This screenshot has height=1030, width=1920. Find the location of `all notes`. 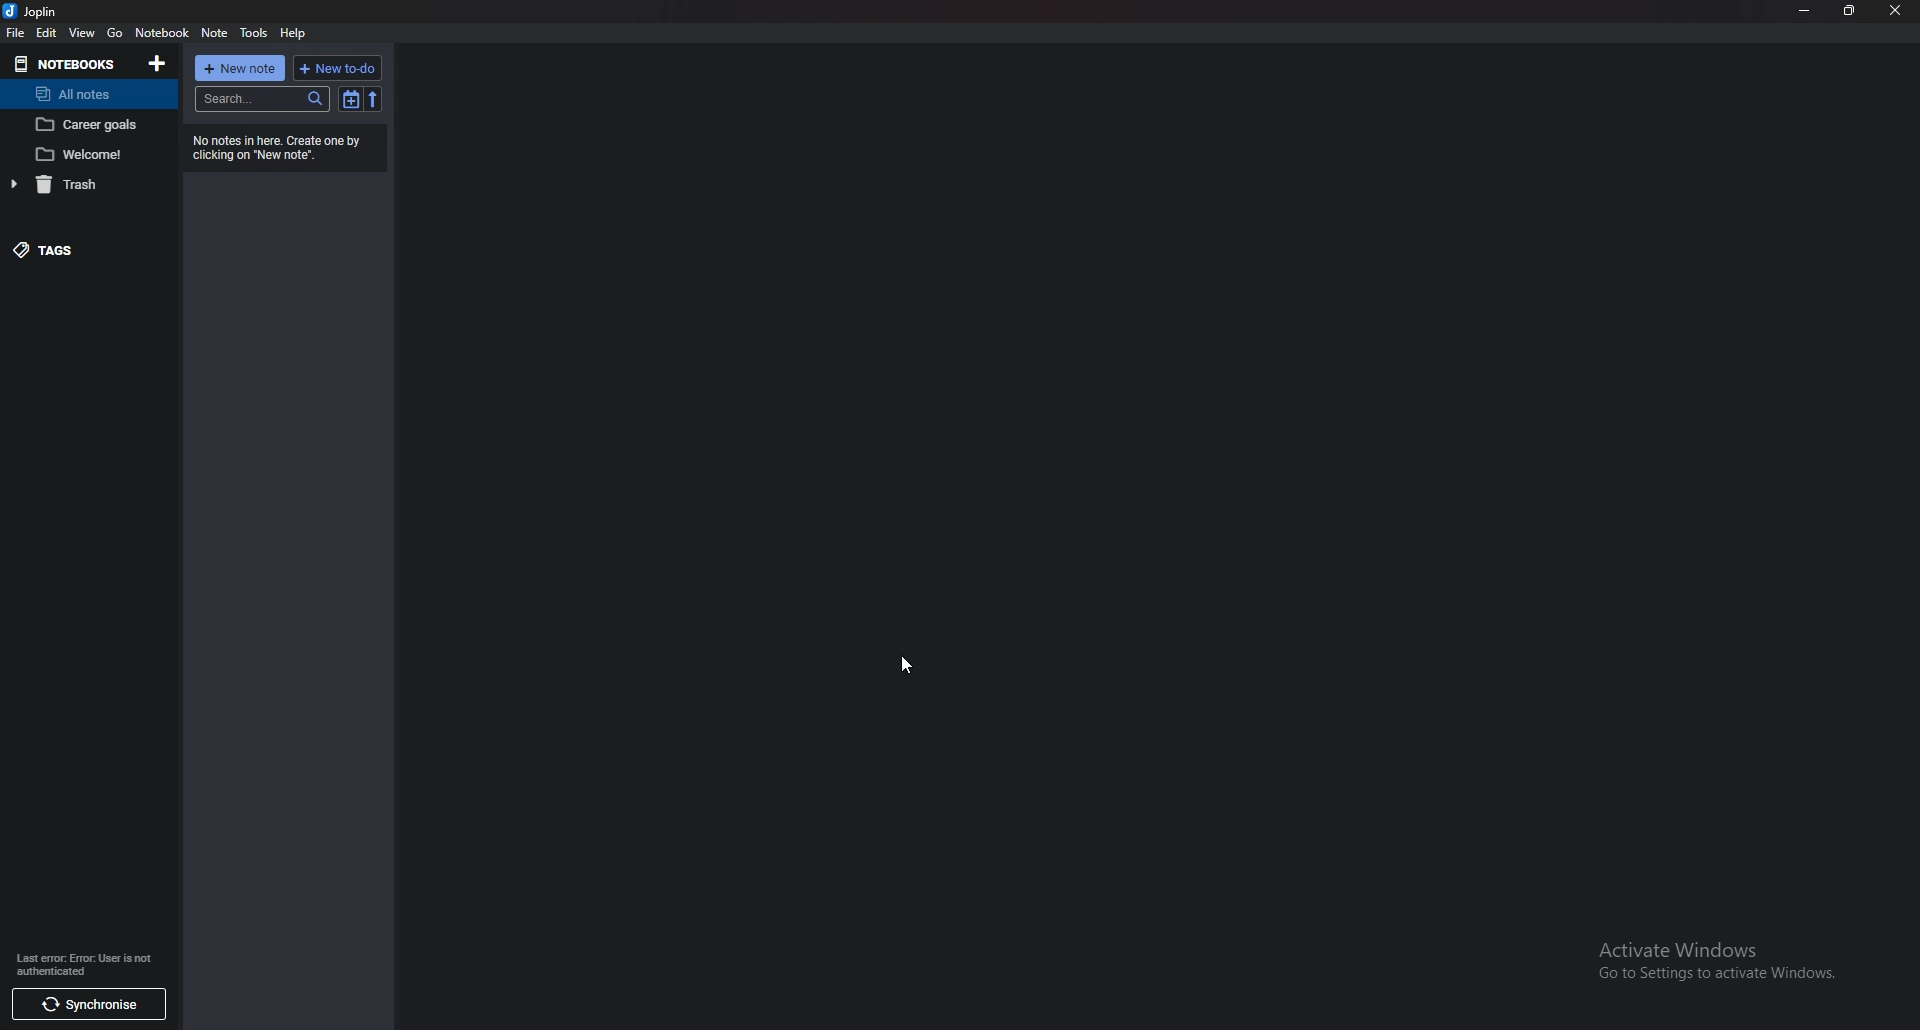

all notes is located at coordinates (85, 94).